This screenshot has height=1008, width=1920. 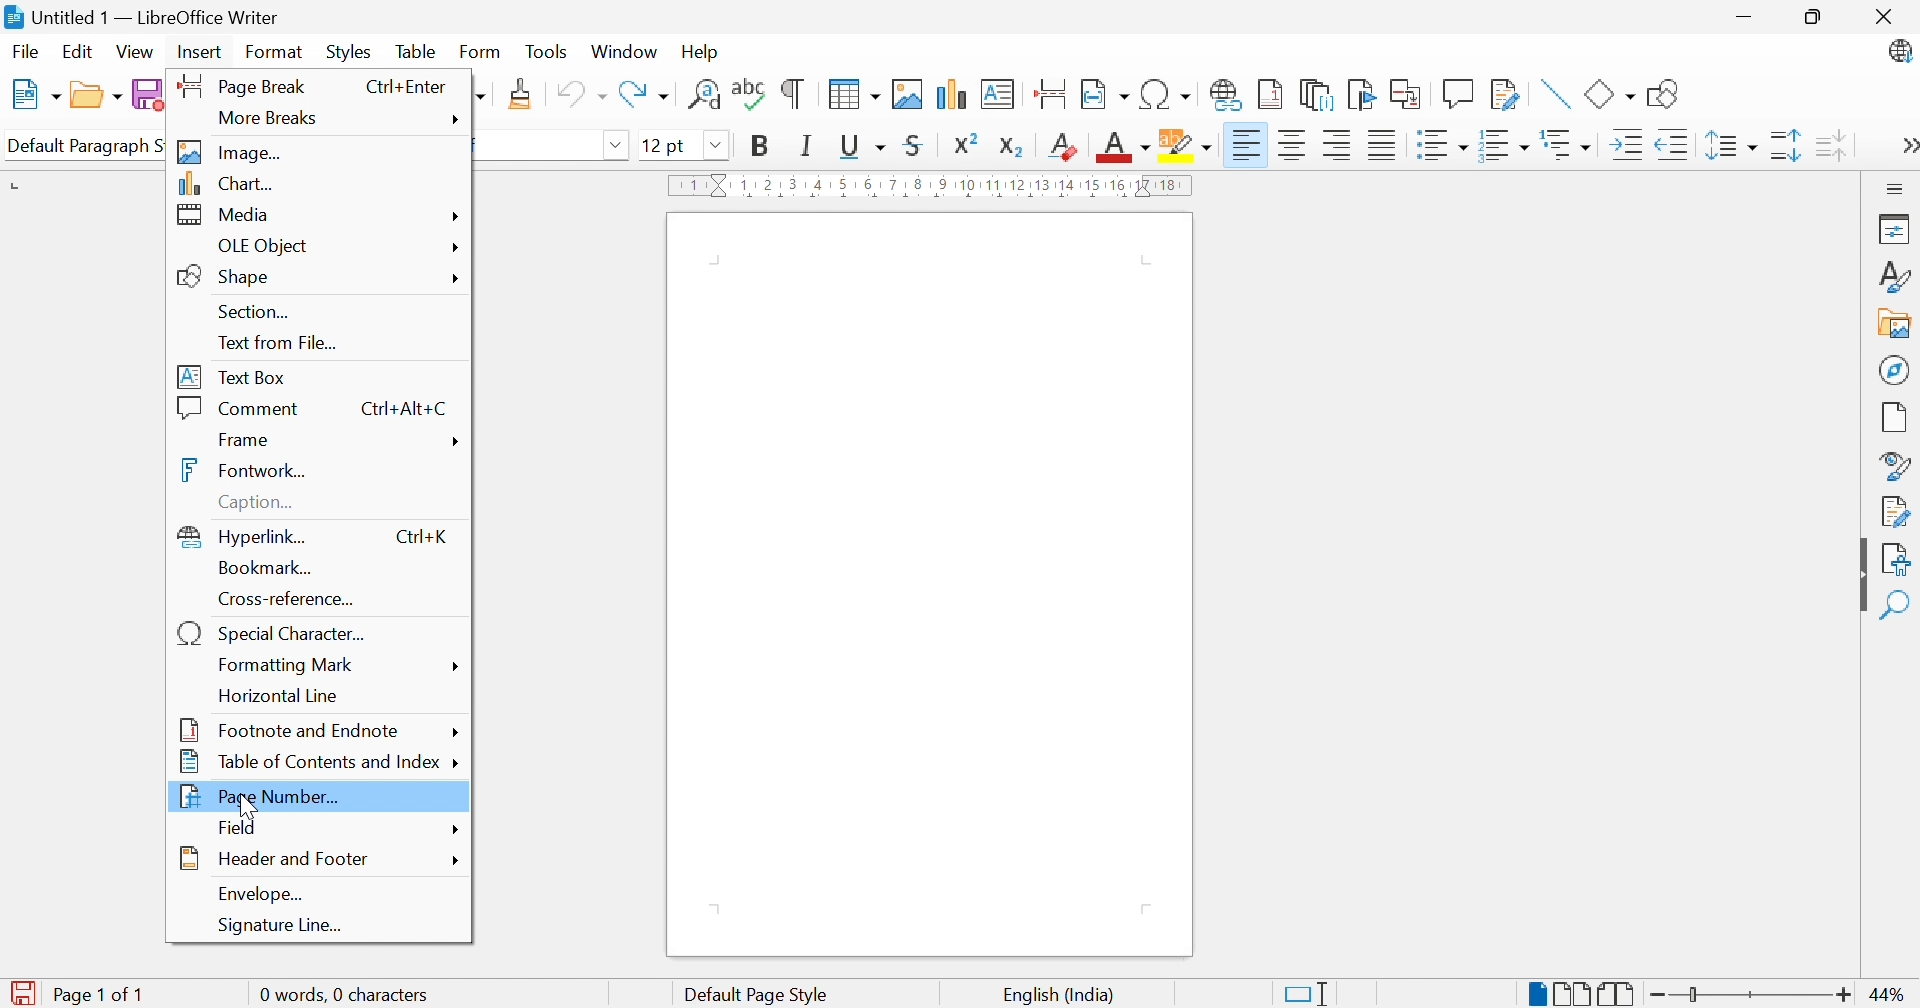 What do you see at coordinates (95, 98) in the screenshot?
I see `Open` at bounding box center [95, 98].